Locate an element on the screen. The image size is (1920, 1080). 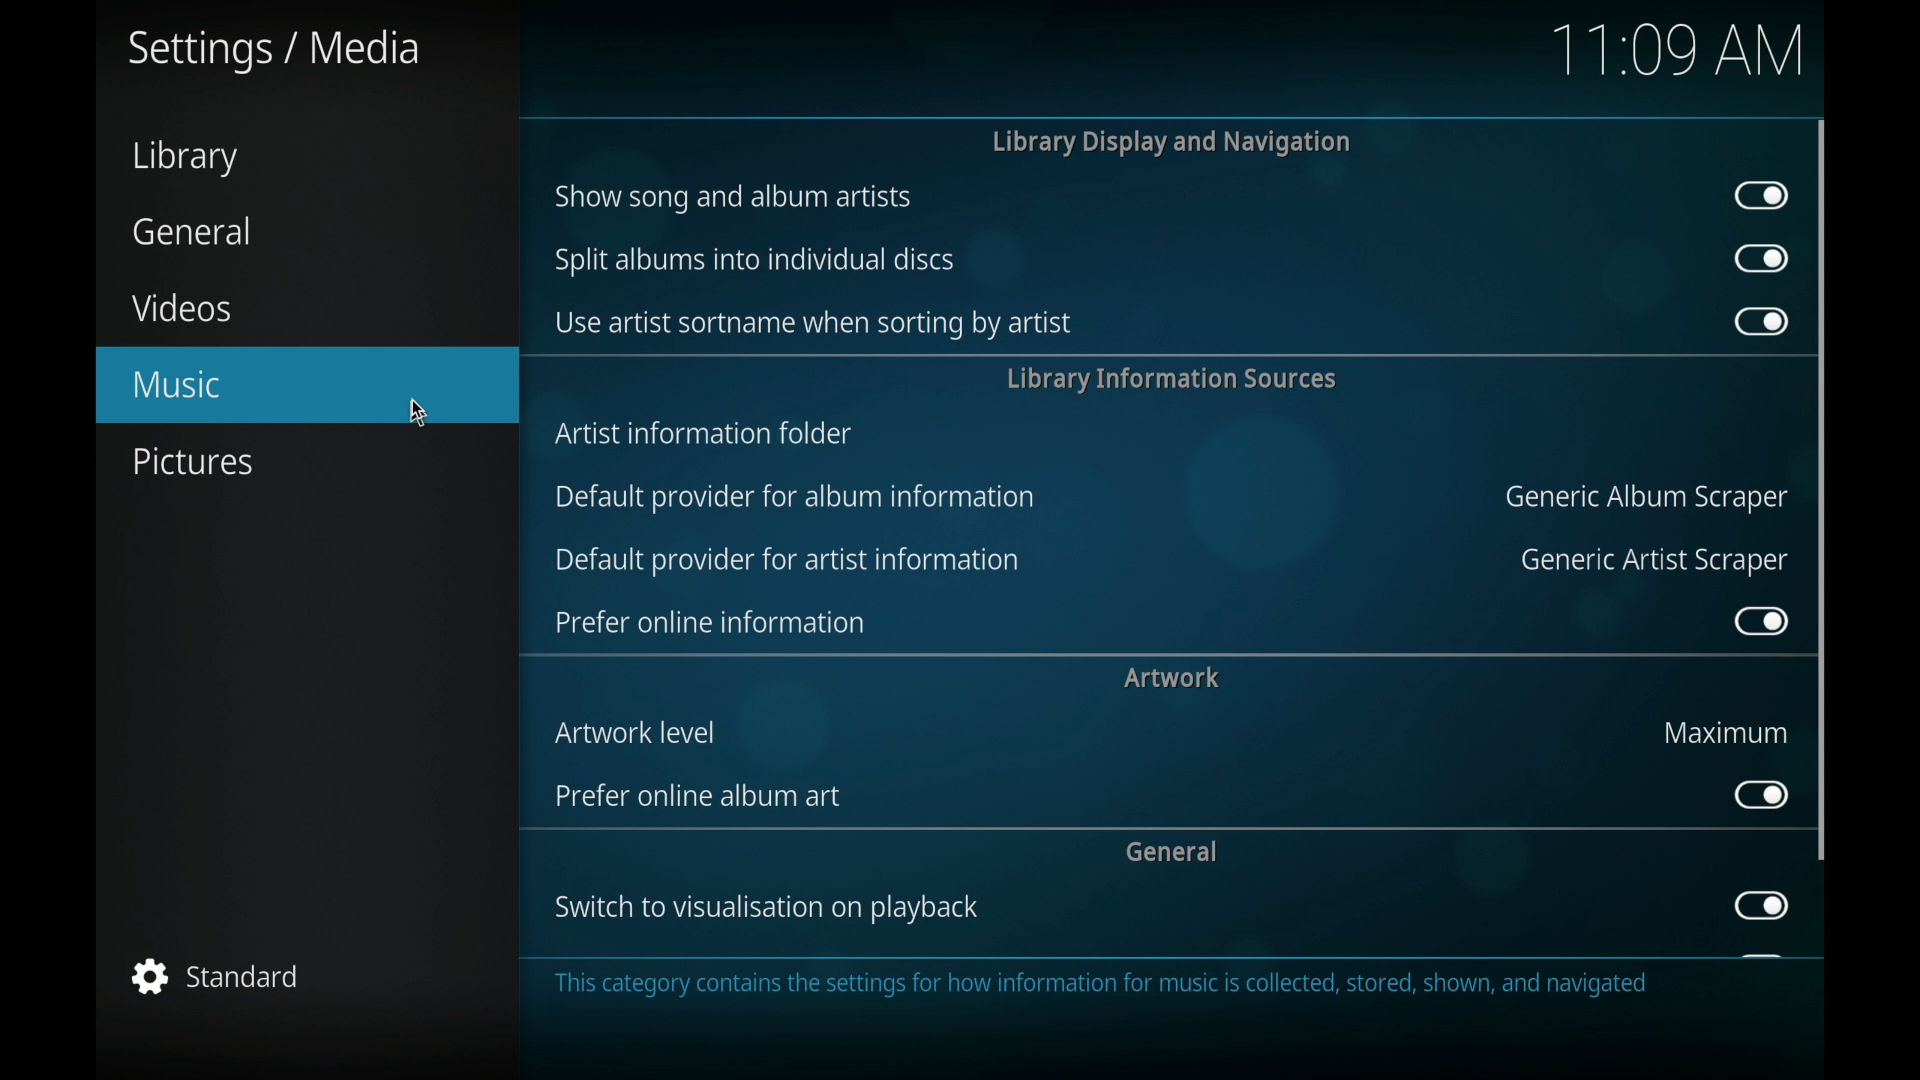
artists information folder is located at coordinates (706, 435).